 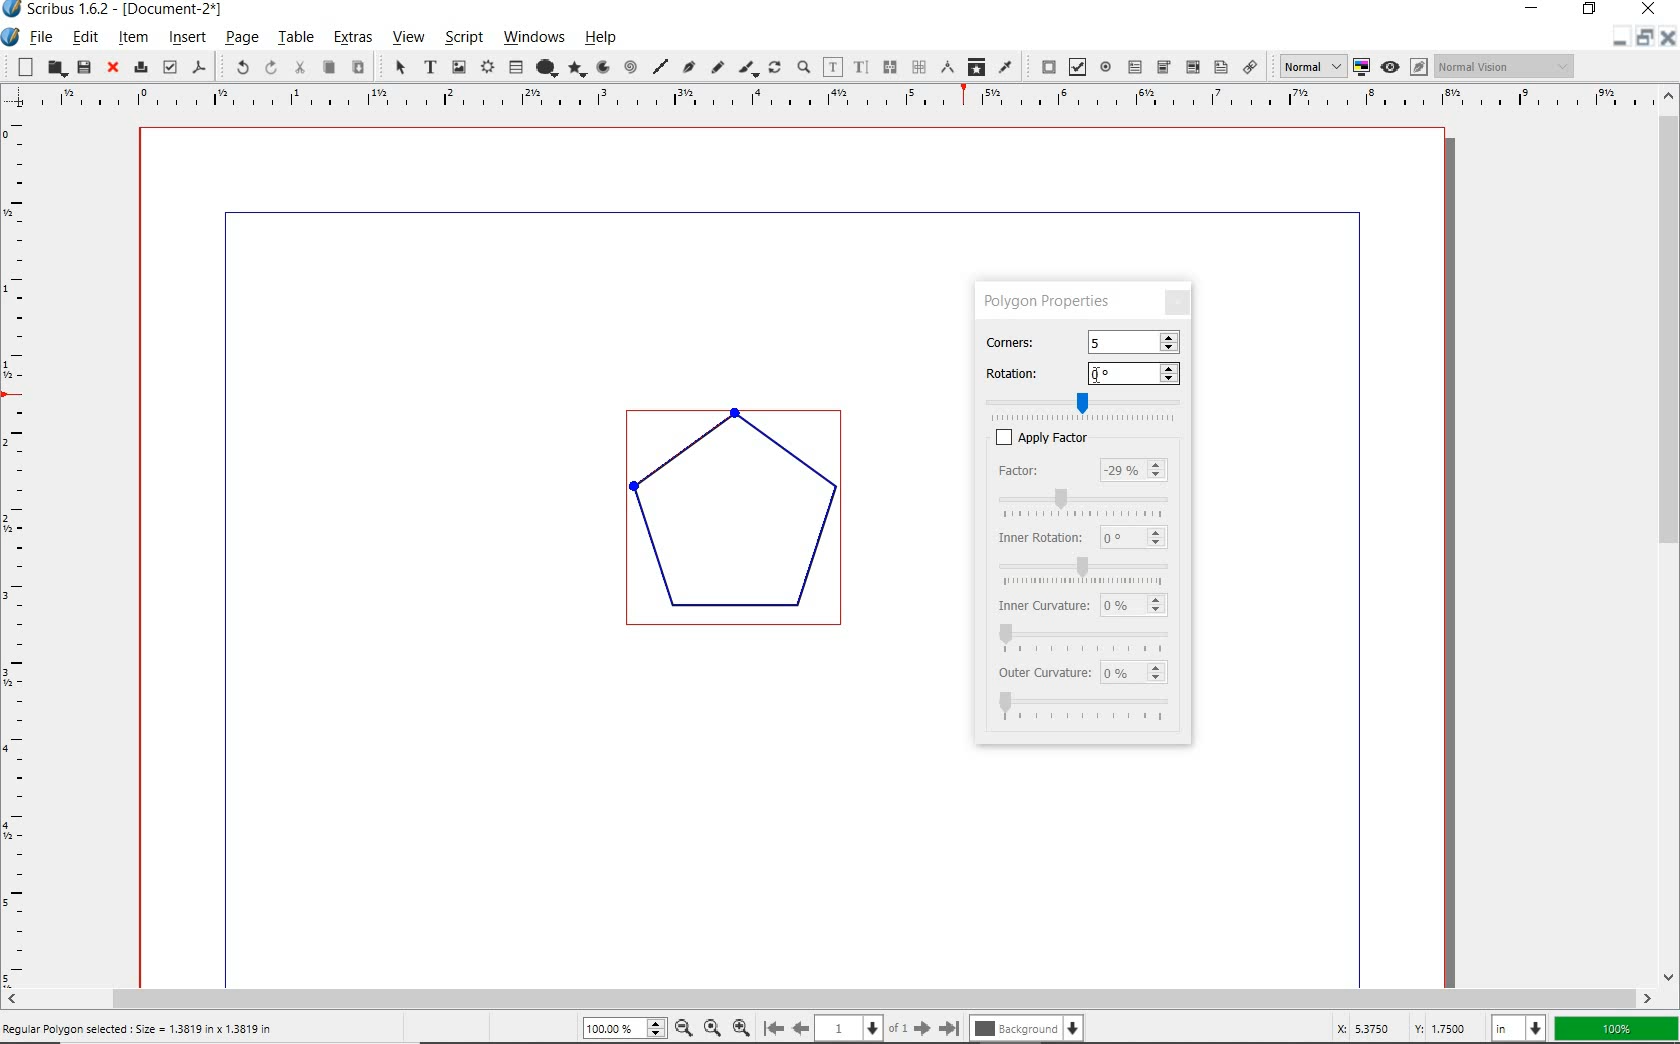 What do you see at coordinates (1137, 66) in the screenshot?
I see `pdf text field` at bounding box center [1137, 66].